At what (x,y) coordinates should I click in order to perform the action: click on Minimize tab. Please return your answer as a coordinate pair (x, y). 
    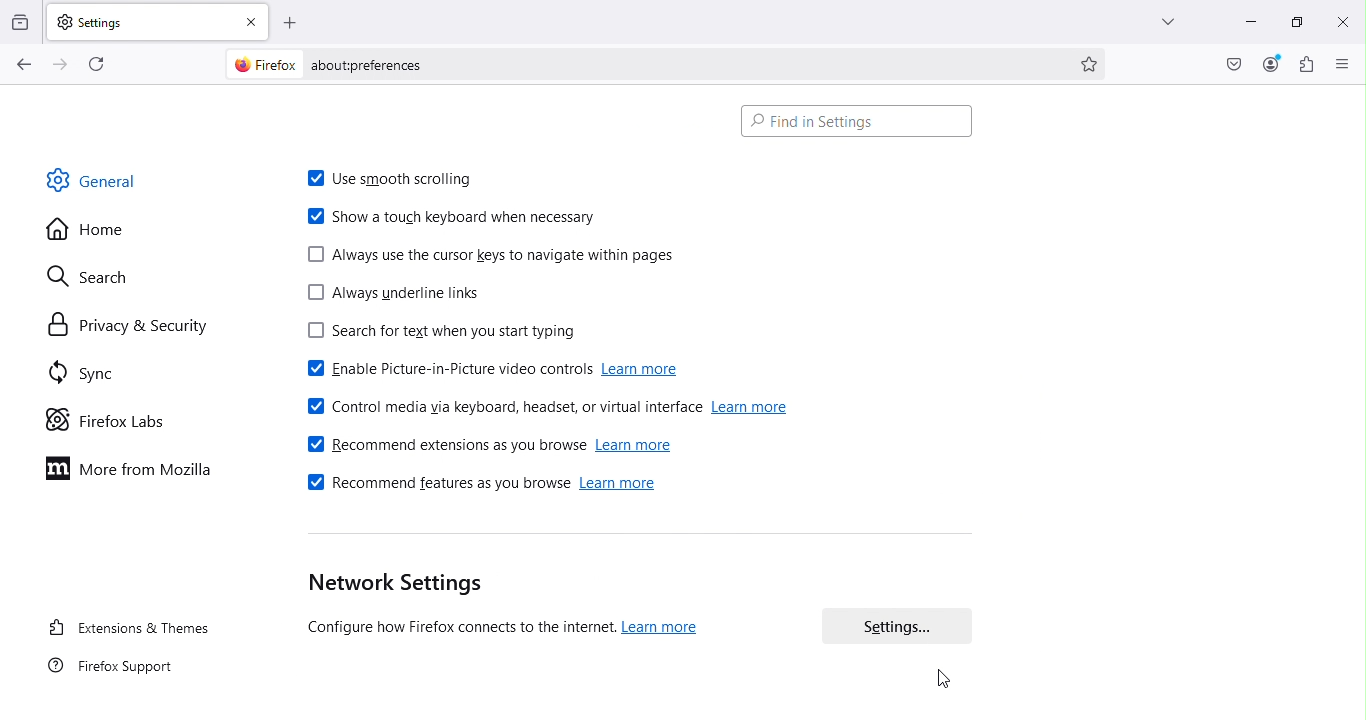
    Looking at the image, I should click on (1245, 24).